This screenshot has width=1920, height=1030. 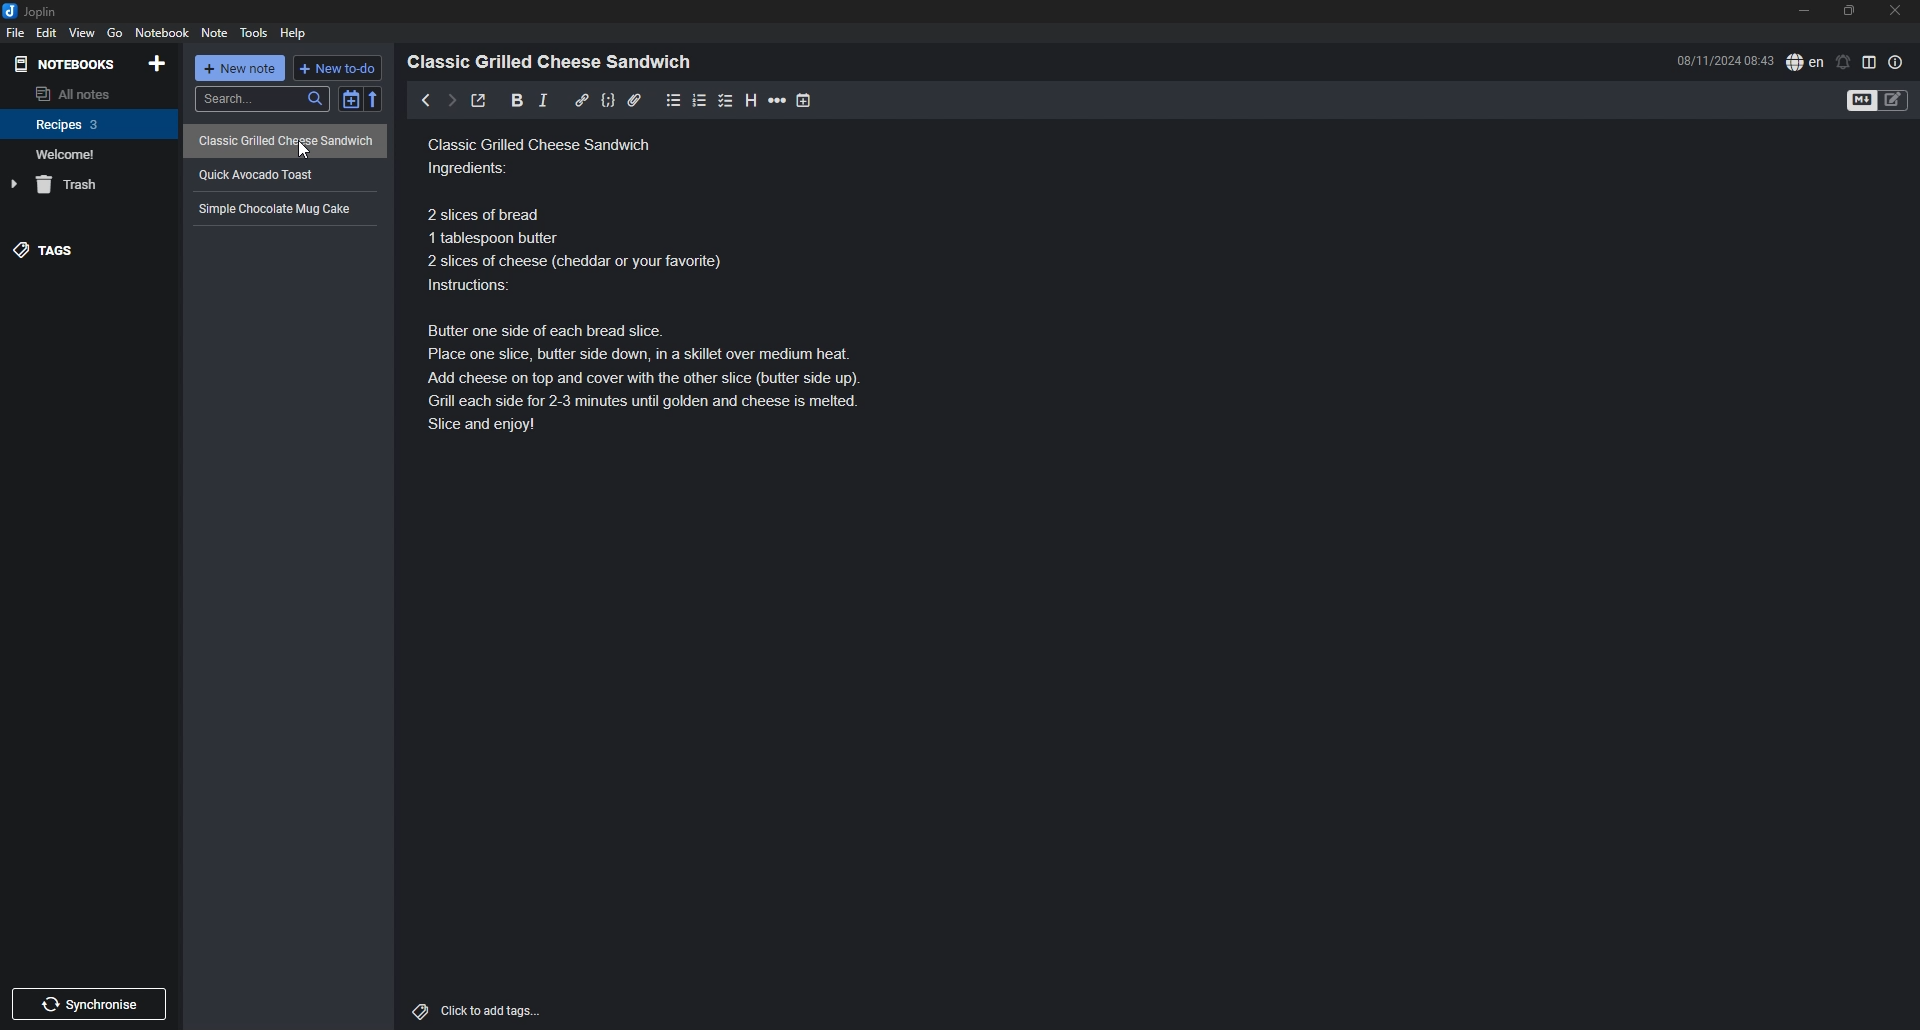 I want to click on bullet list, so click(x=674, y=100).